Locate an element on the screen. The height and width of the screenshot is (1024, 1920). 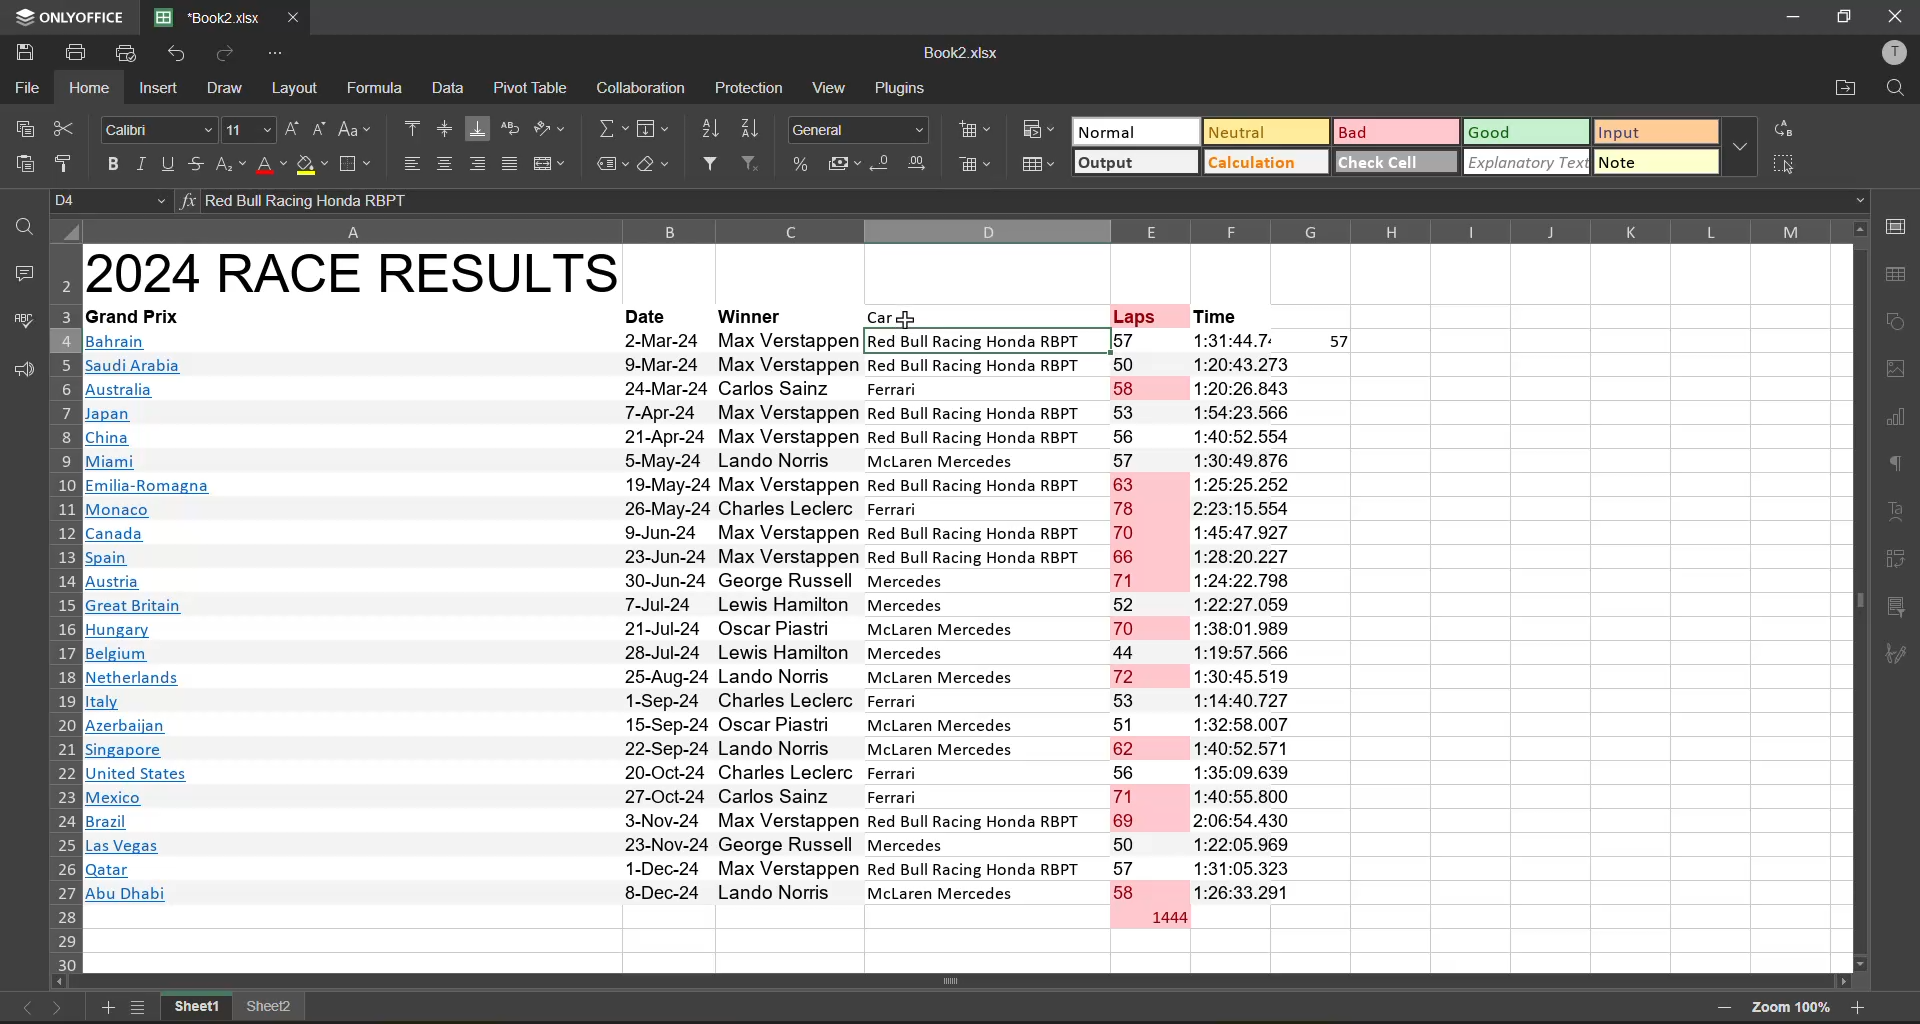
check cell is located at coordinates (1397, 165).